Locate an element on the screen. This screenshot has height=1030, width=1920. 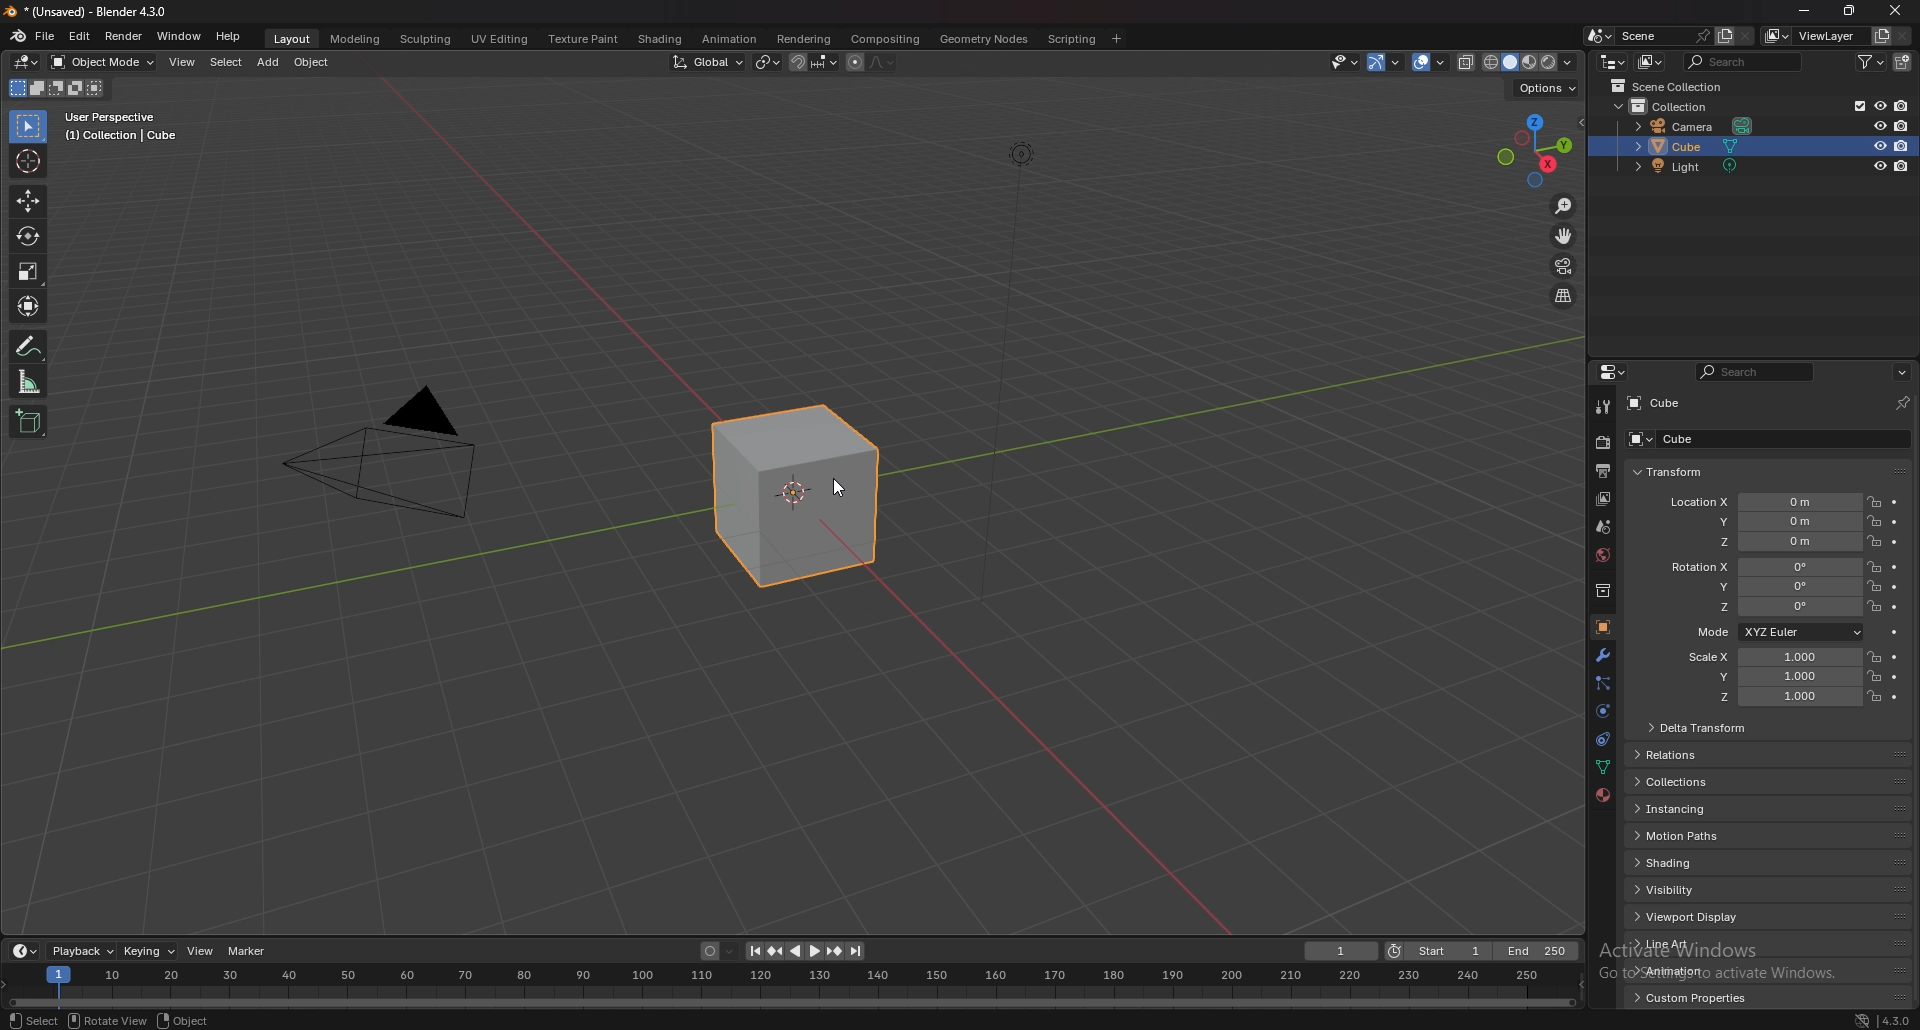
keying is located at coordinates (149, 951).